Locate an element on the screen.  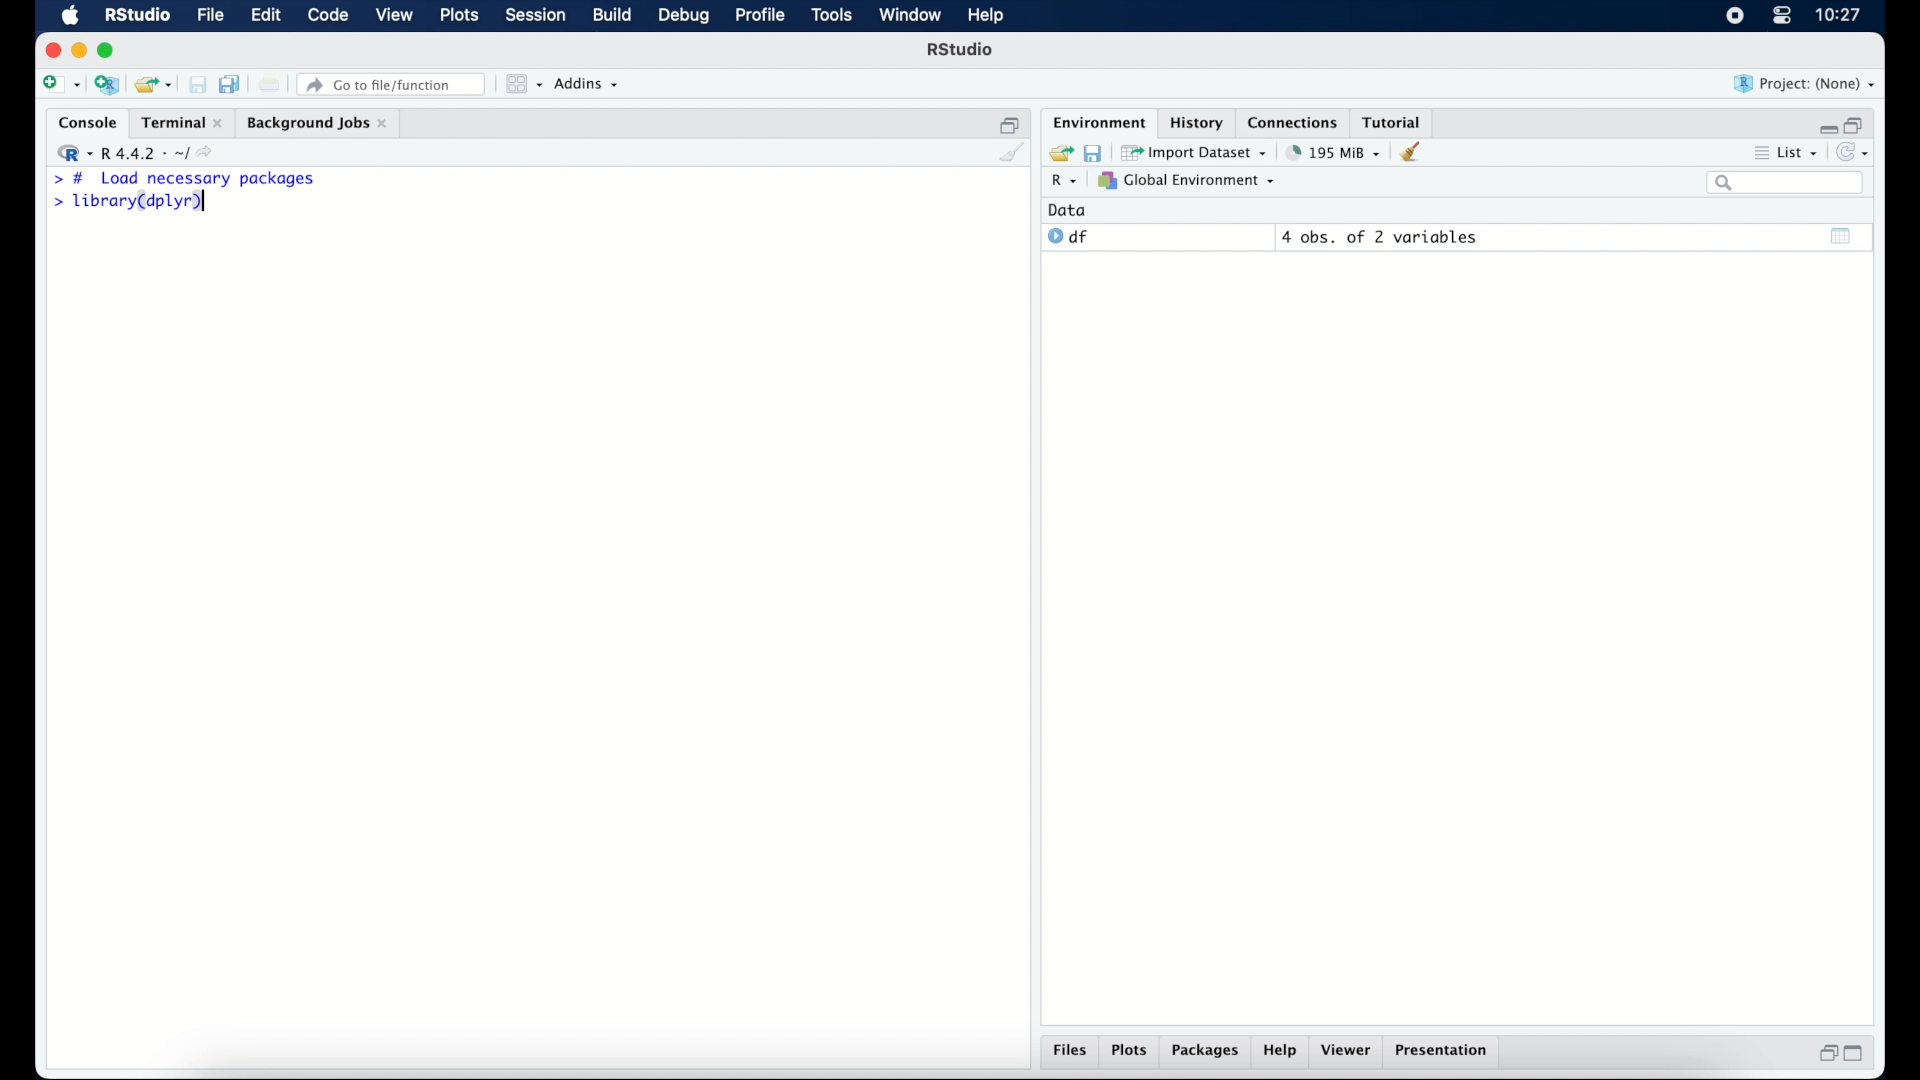
restore down is located at coordinates (1825, 1055).